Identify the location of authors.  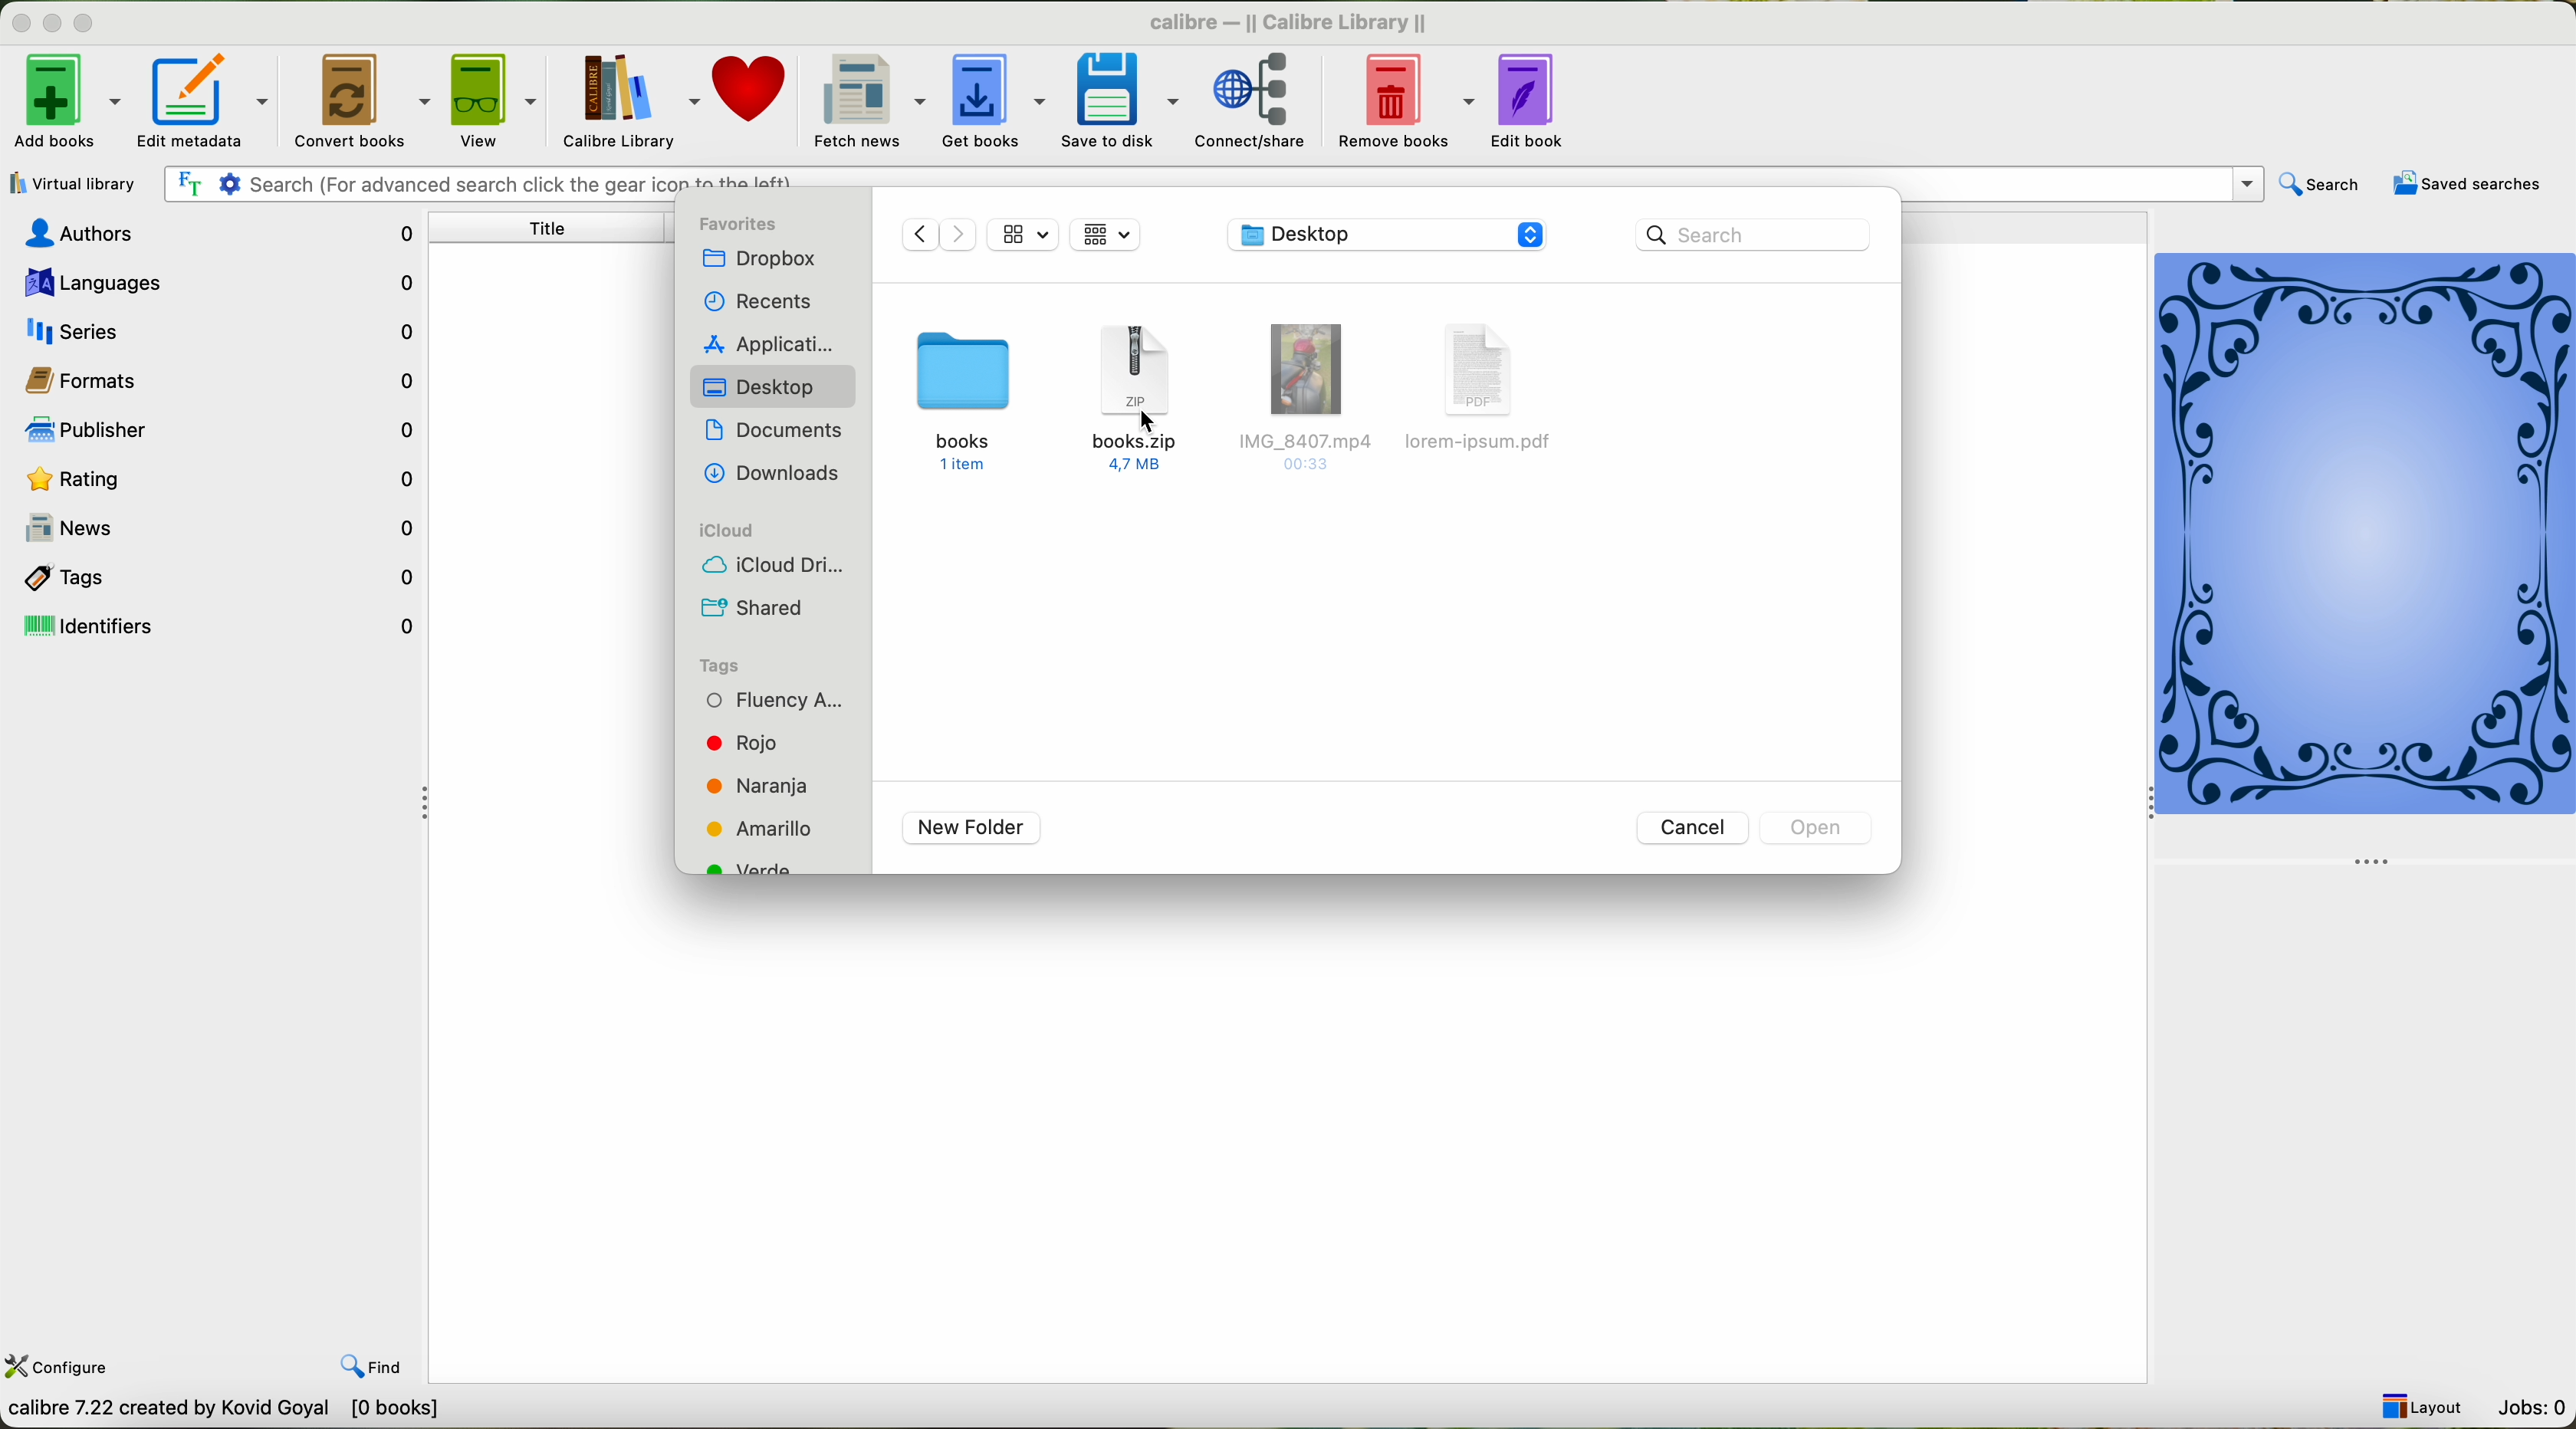
(216, 234).